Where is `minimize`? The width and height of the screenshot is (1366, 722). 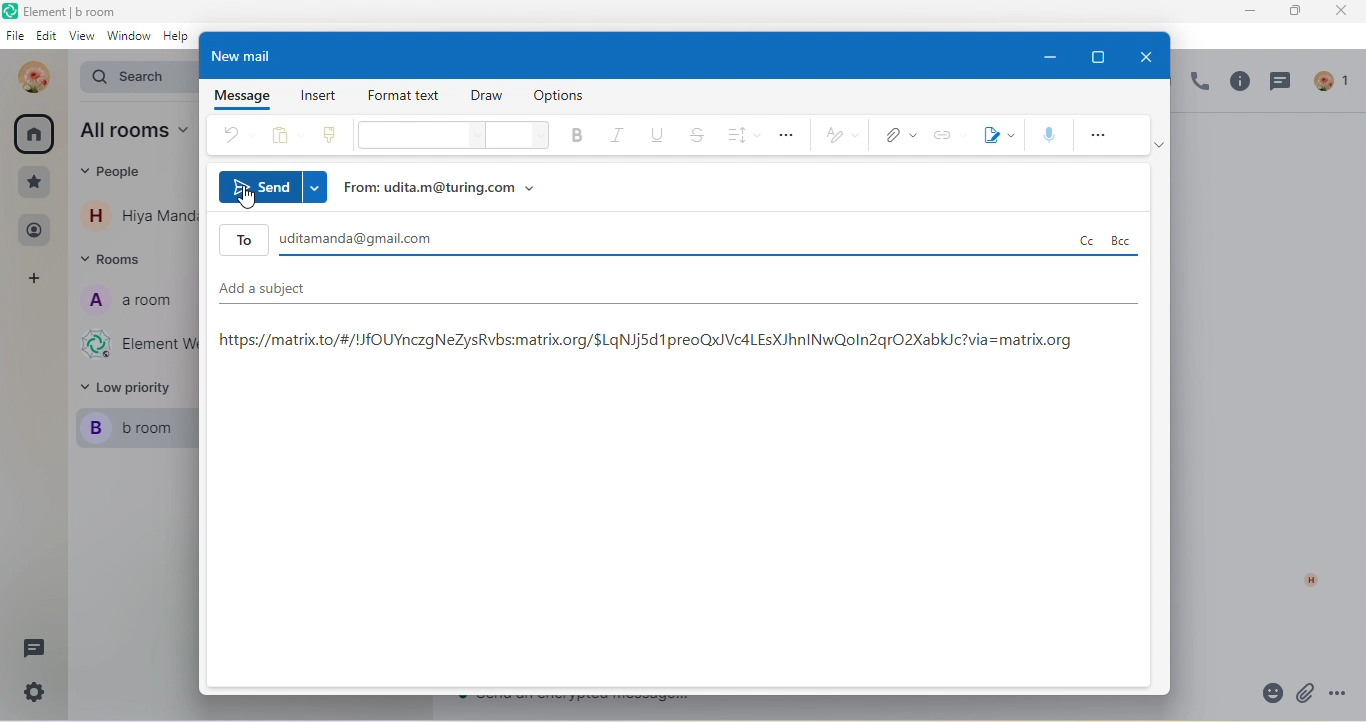
minimize is located at coordinates (1050, 56).